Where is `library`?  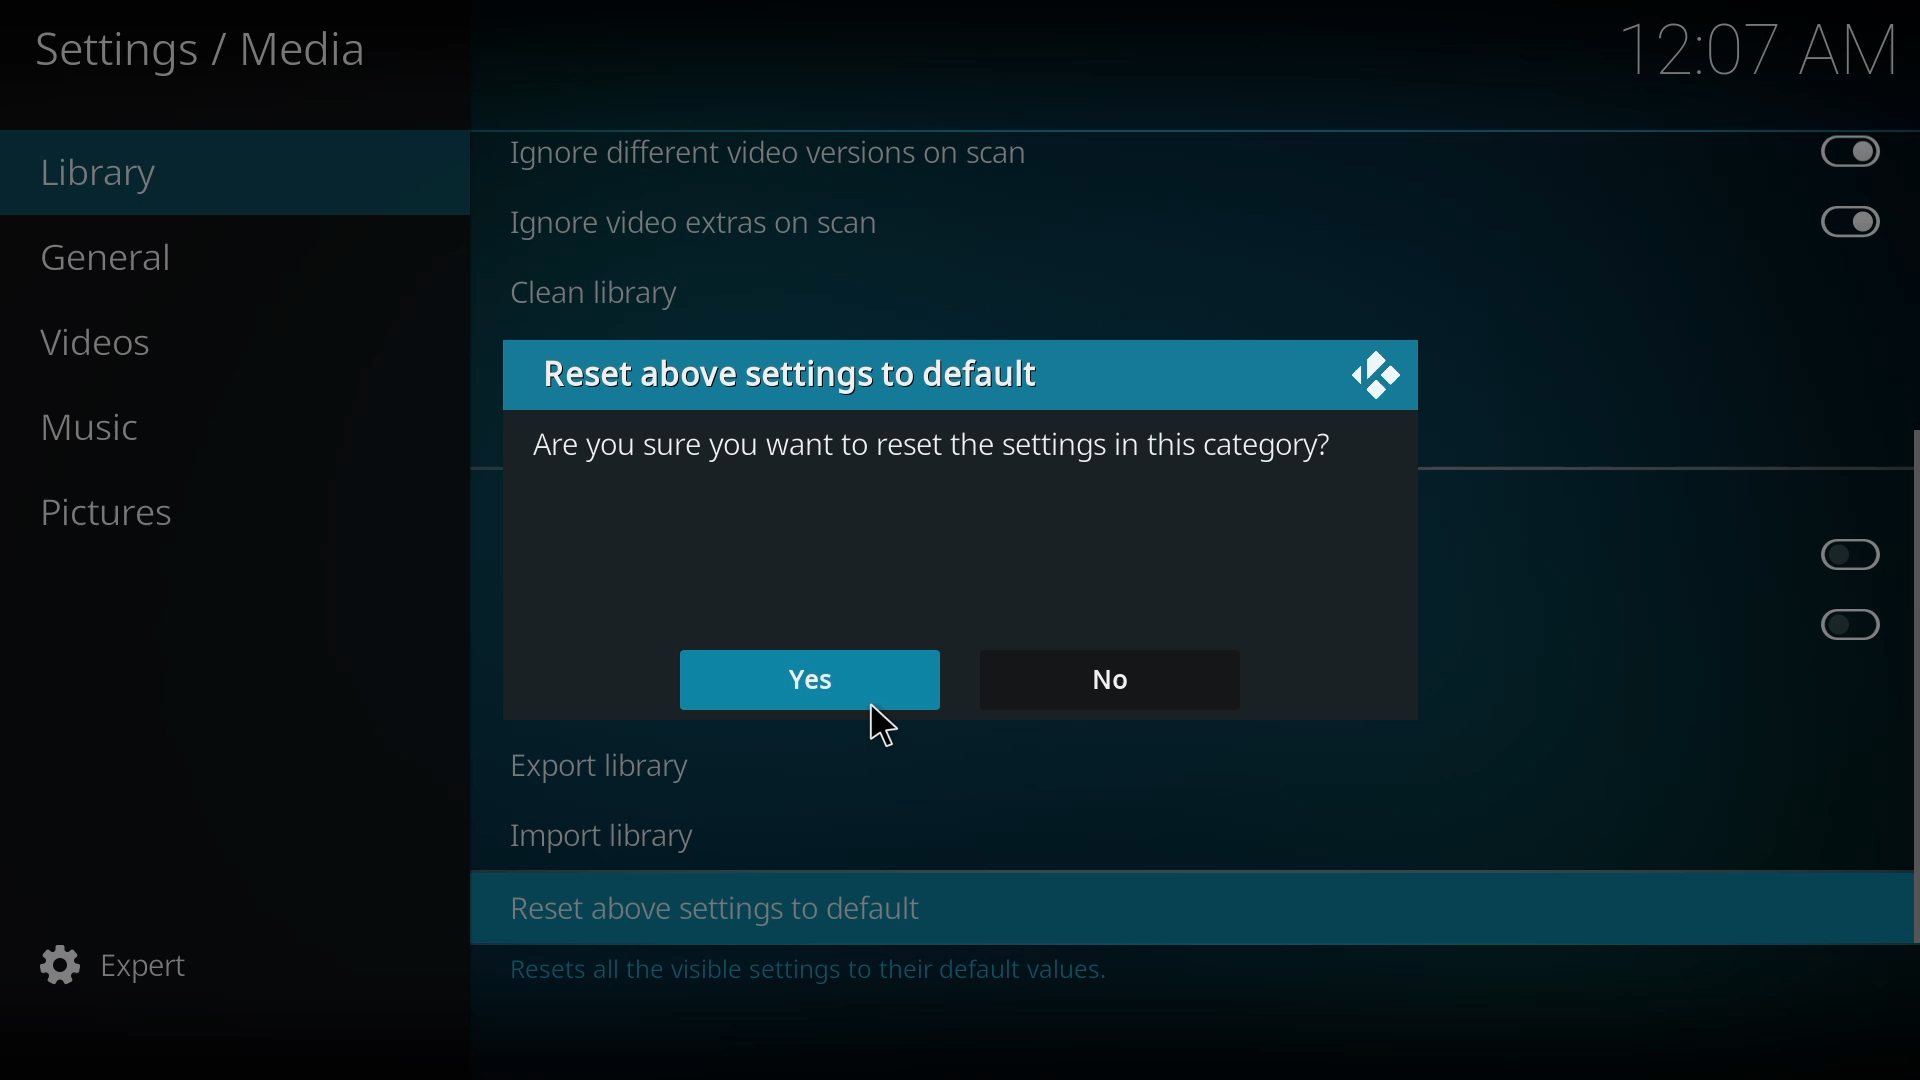 library is located at coordinates (99, 175).